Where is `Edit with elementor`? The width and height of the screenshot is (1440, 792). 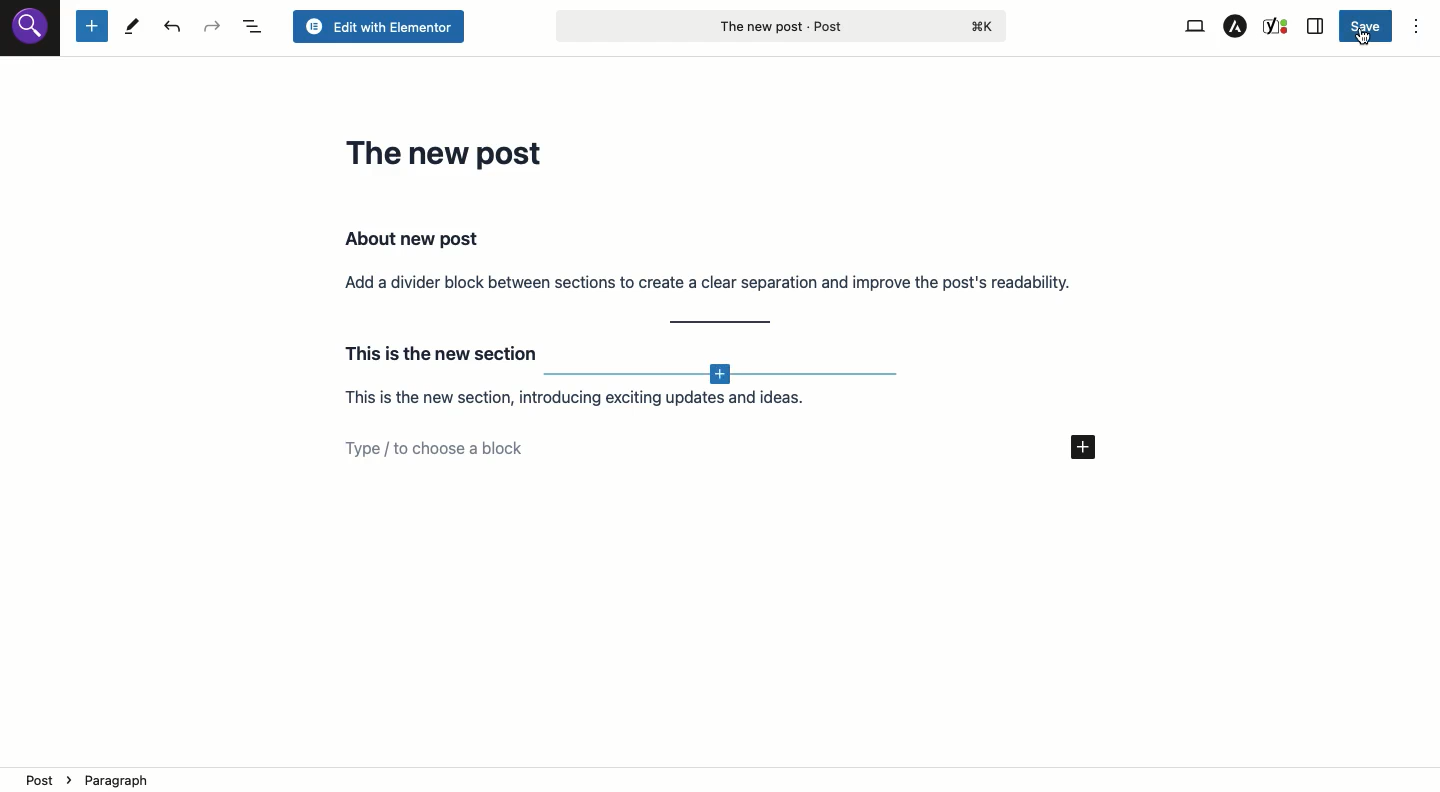
Edit with elementor is located at coordinates (377, 27).